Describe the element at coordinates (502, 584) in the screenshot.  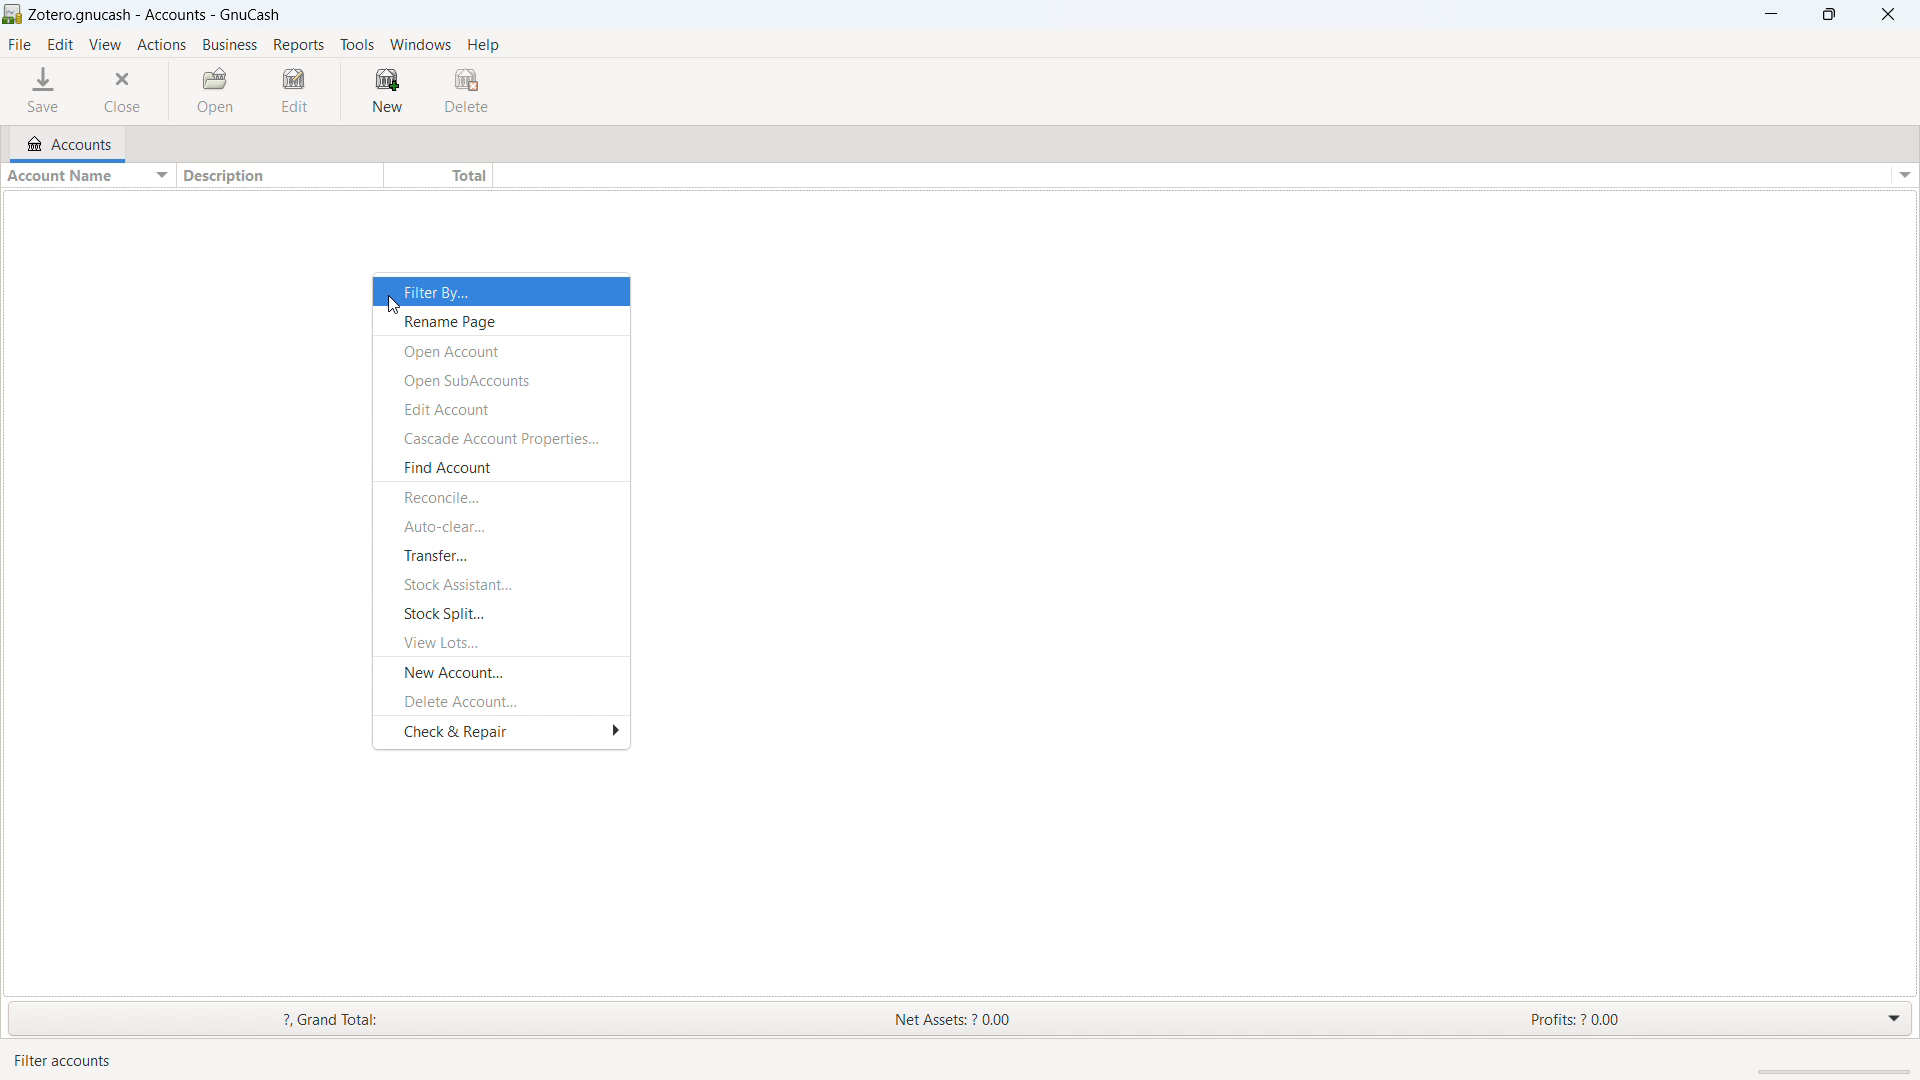
I see `stock assistant` at that location.